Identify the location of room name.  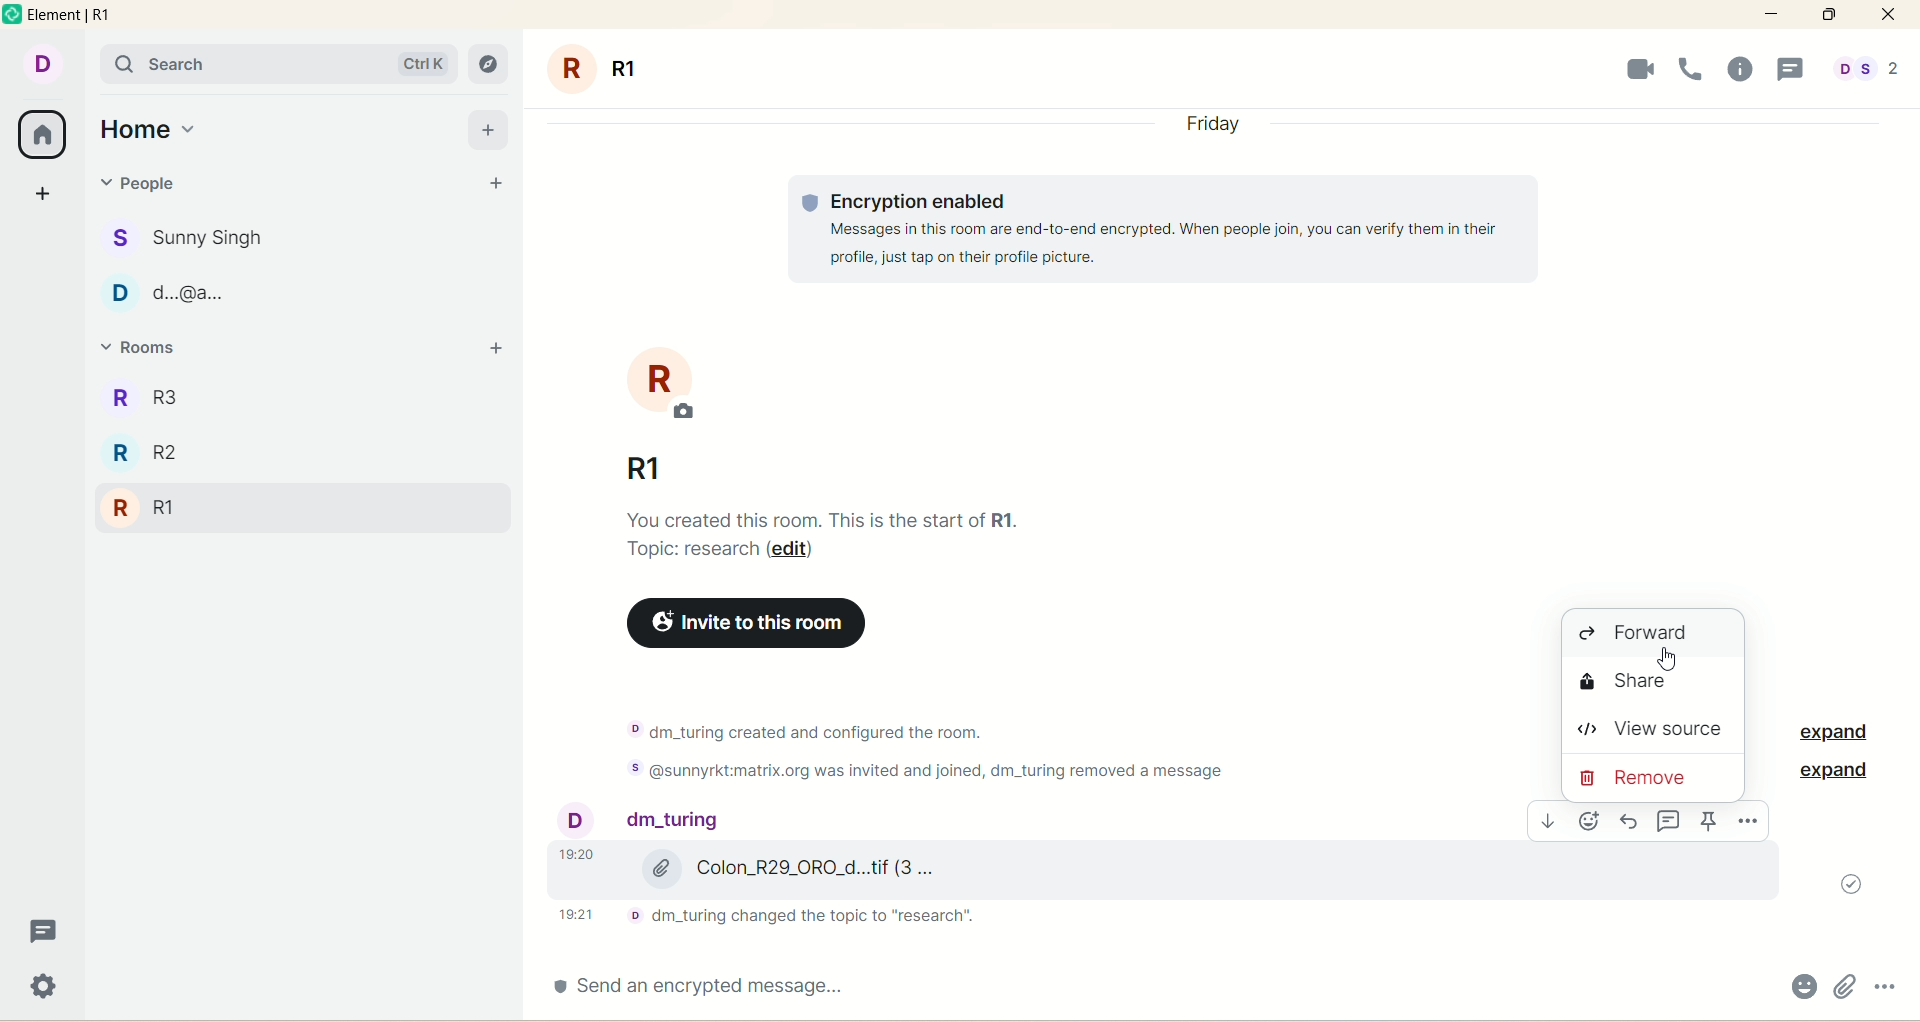
(615, 67).